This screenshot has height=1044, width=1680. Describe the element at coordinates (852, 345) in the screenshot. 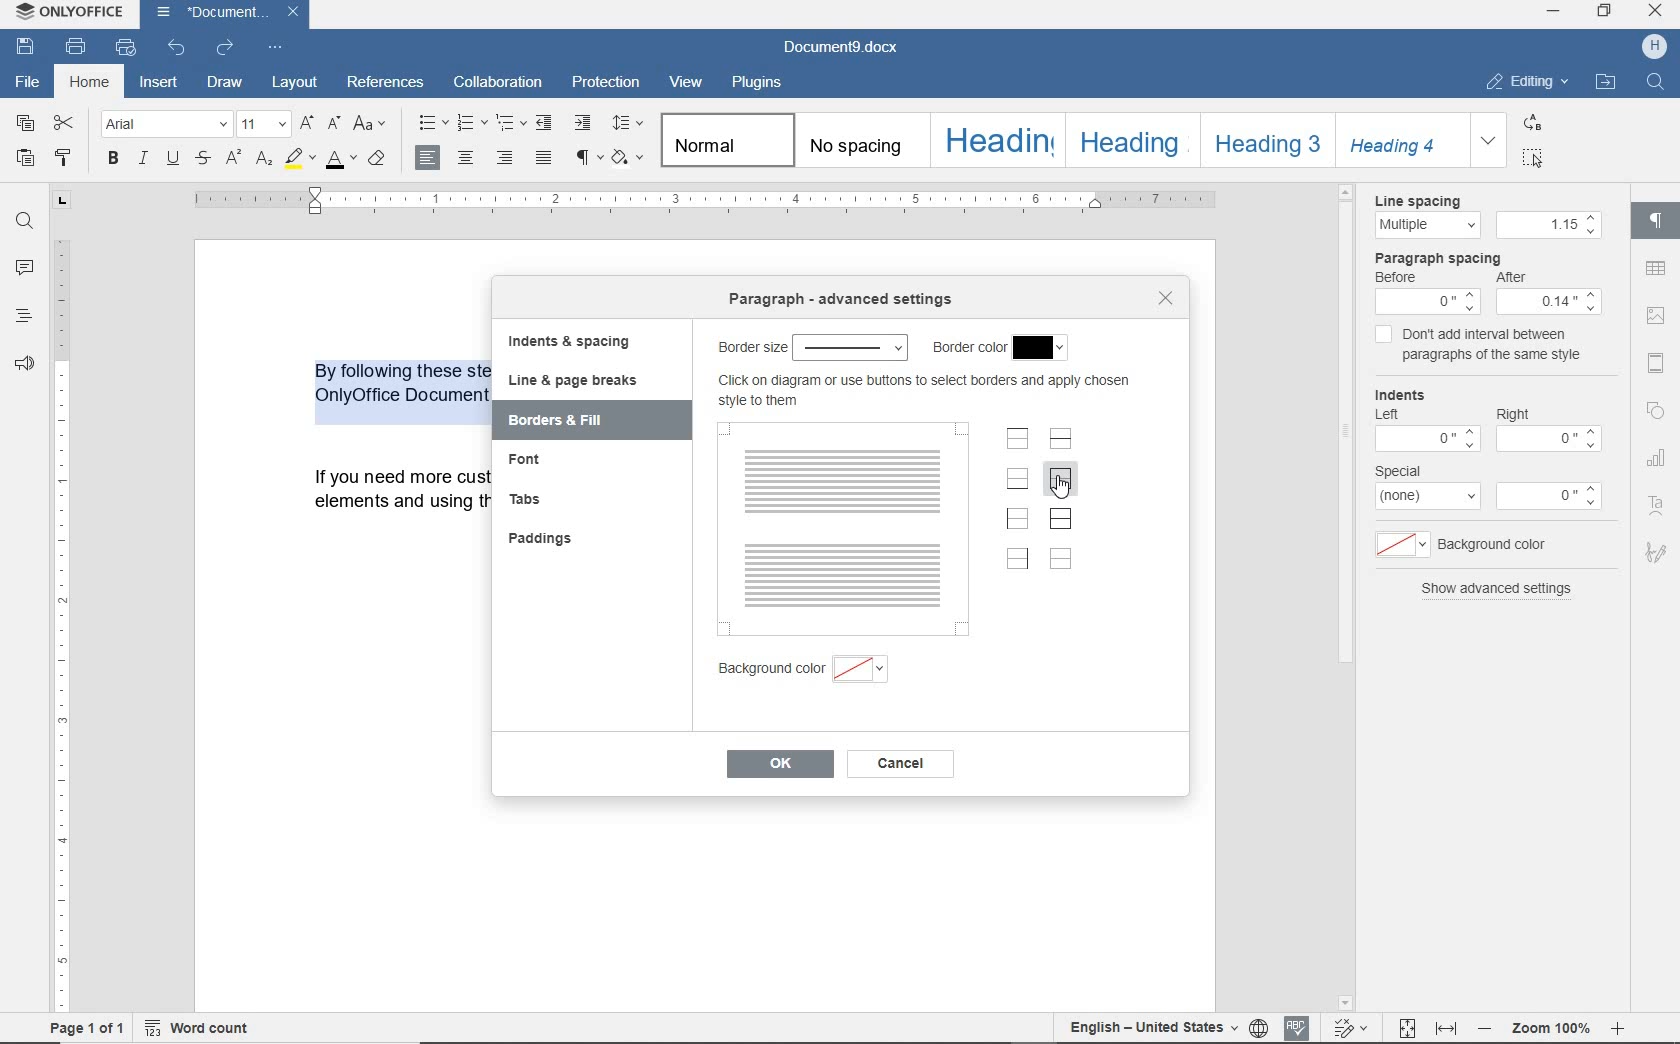

I see `select` at that location.